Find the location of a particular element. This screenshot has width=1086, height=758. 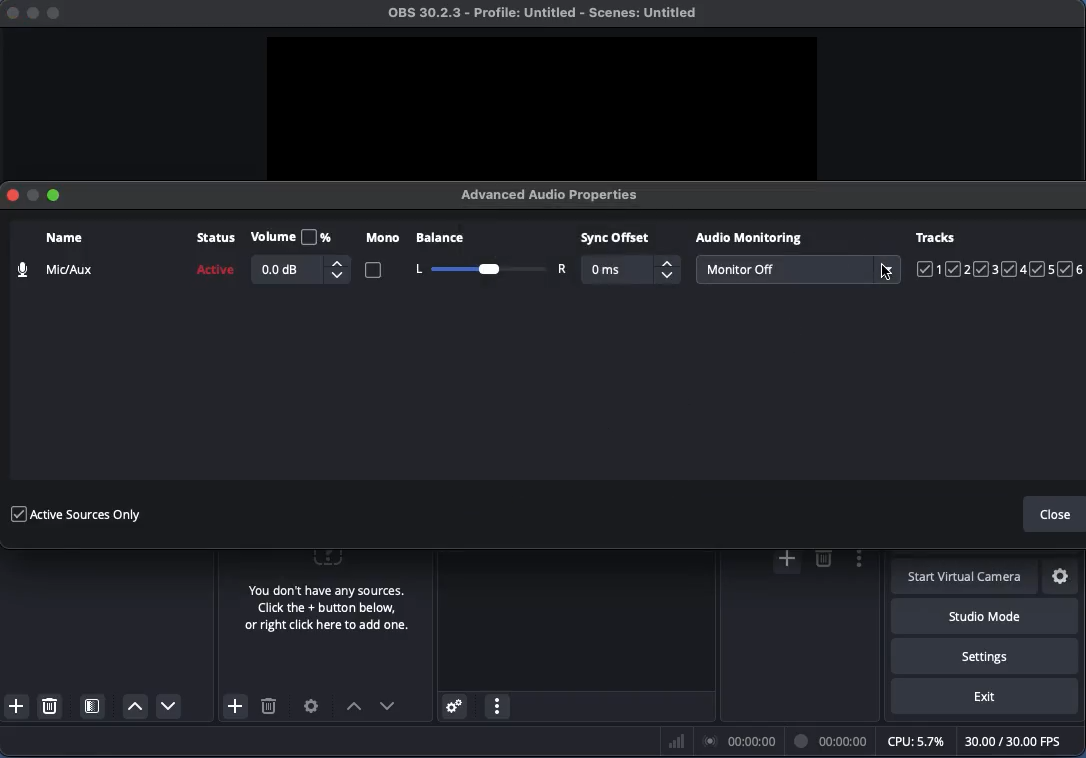

Name is located at coordinates (53, 256).